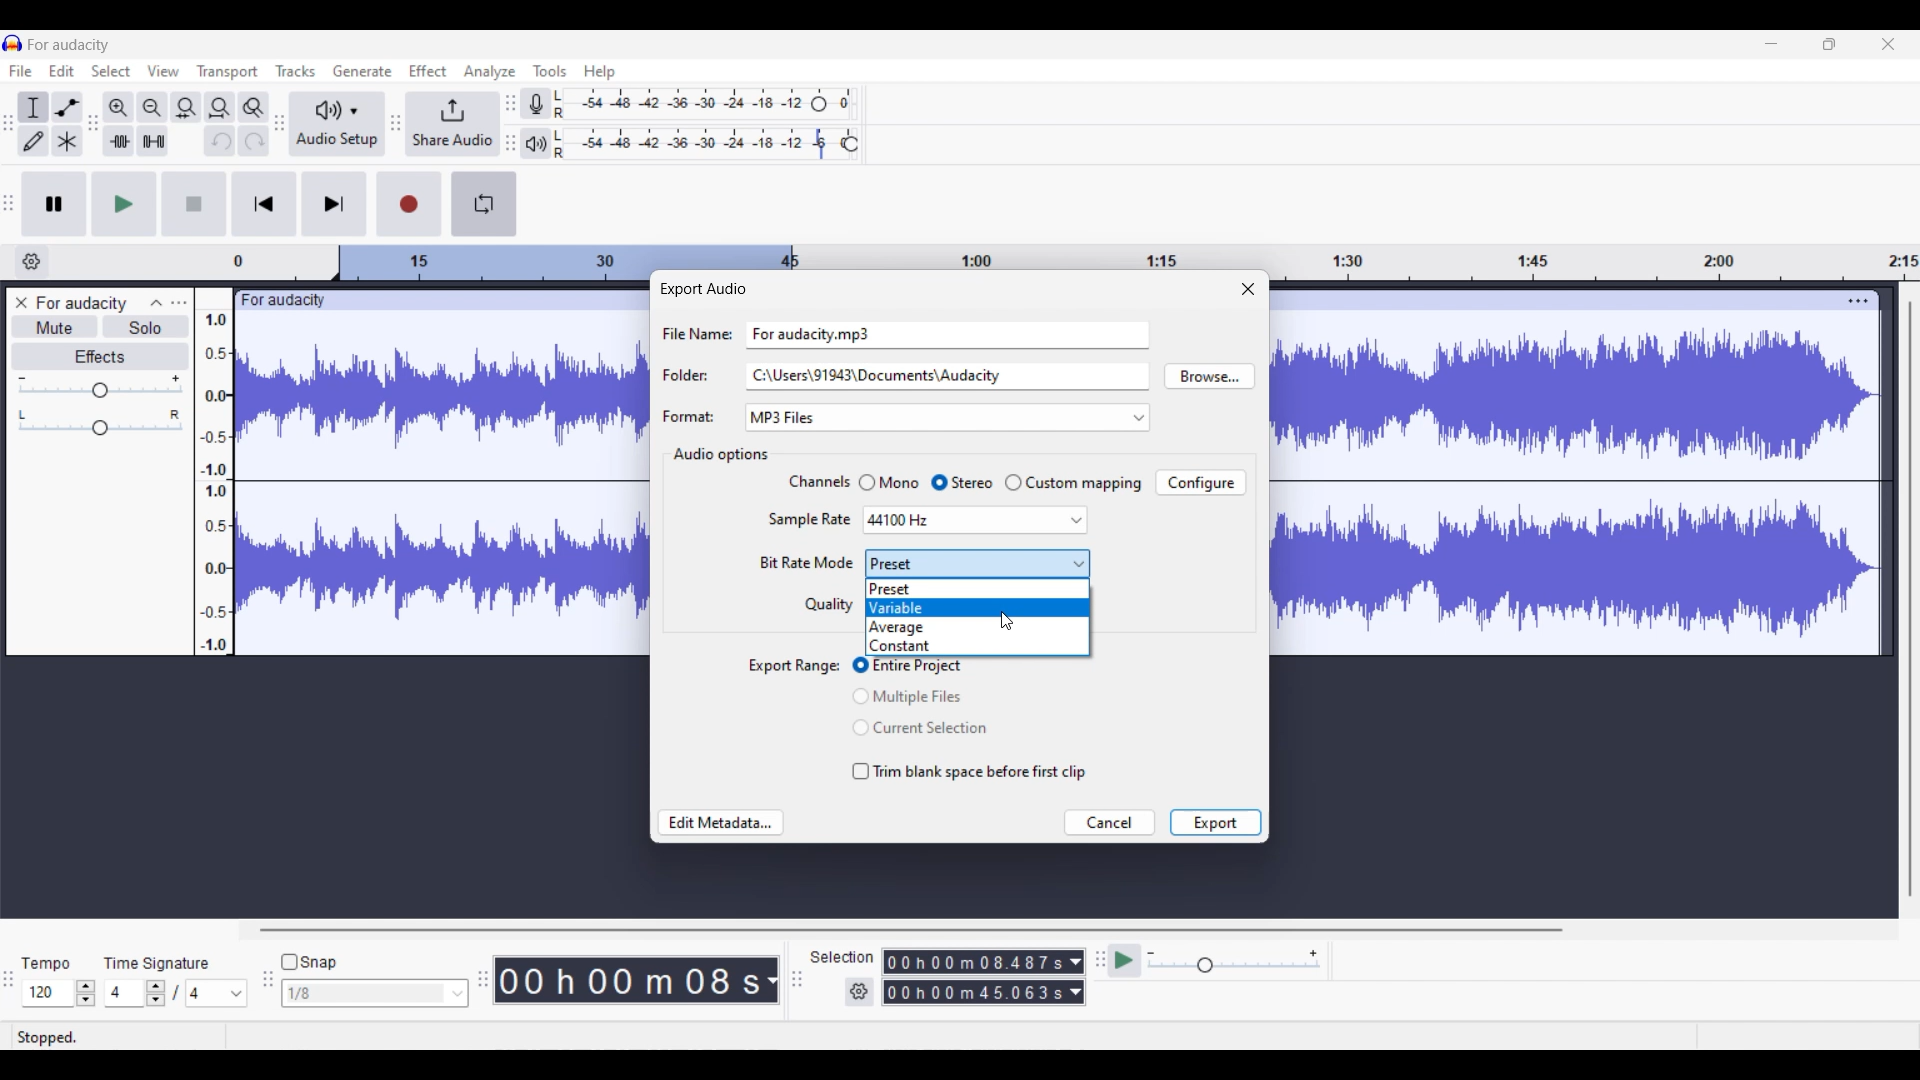 The image size is (1920, 1080). Describe the element at coordinates (921, 696) in the screenshot. I see `Toggle for 'Multiple Files'` at that location.